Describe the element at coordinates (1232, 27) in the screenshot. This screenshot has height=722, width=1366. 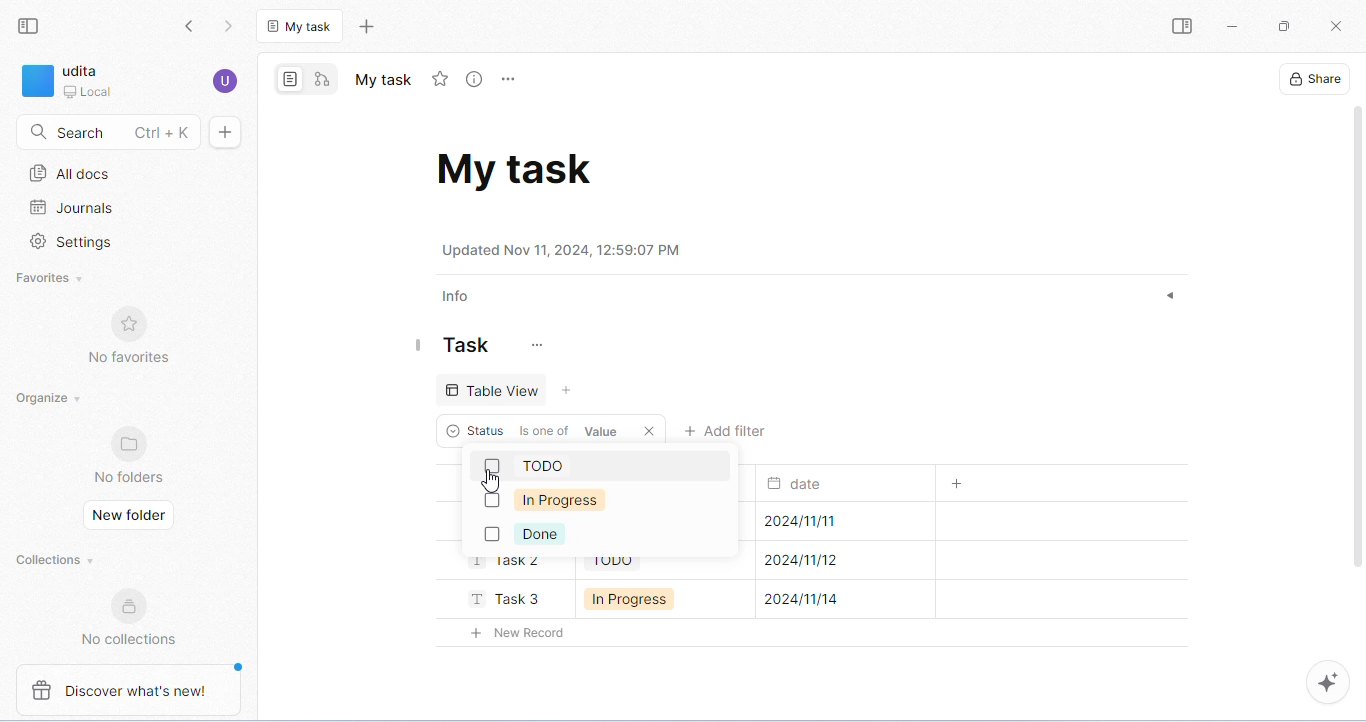
I see `minimize` at that location.